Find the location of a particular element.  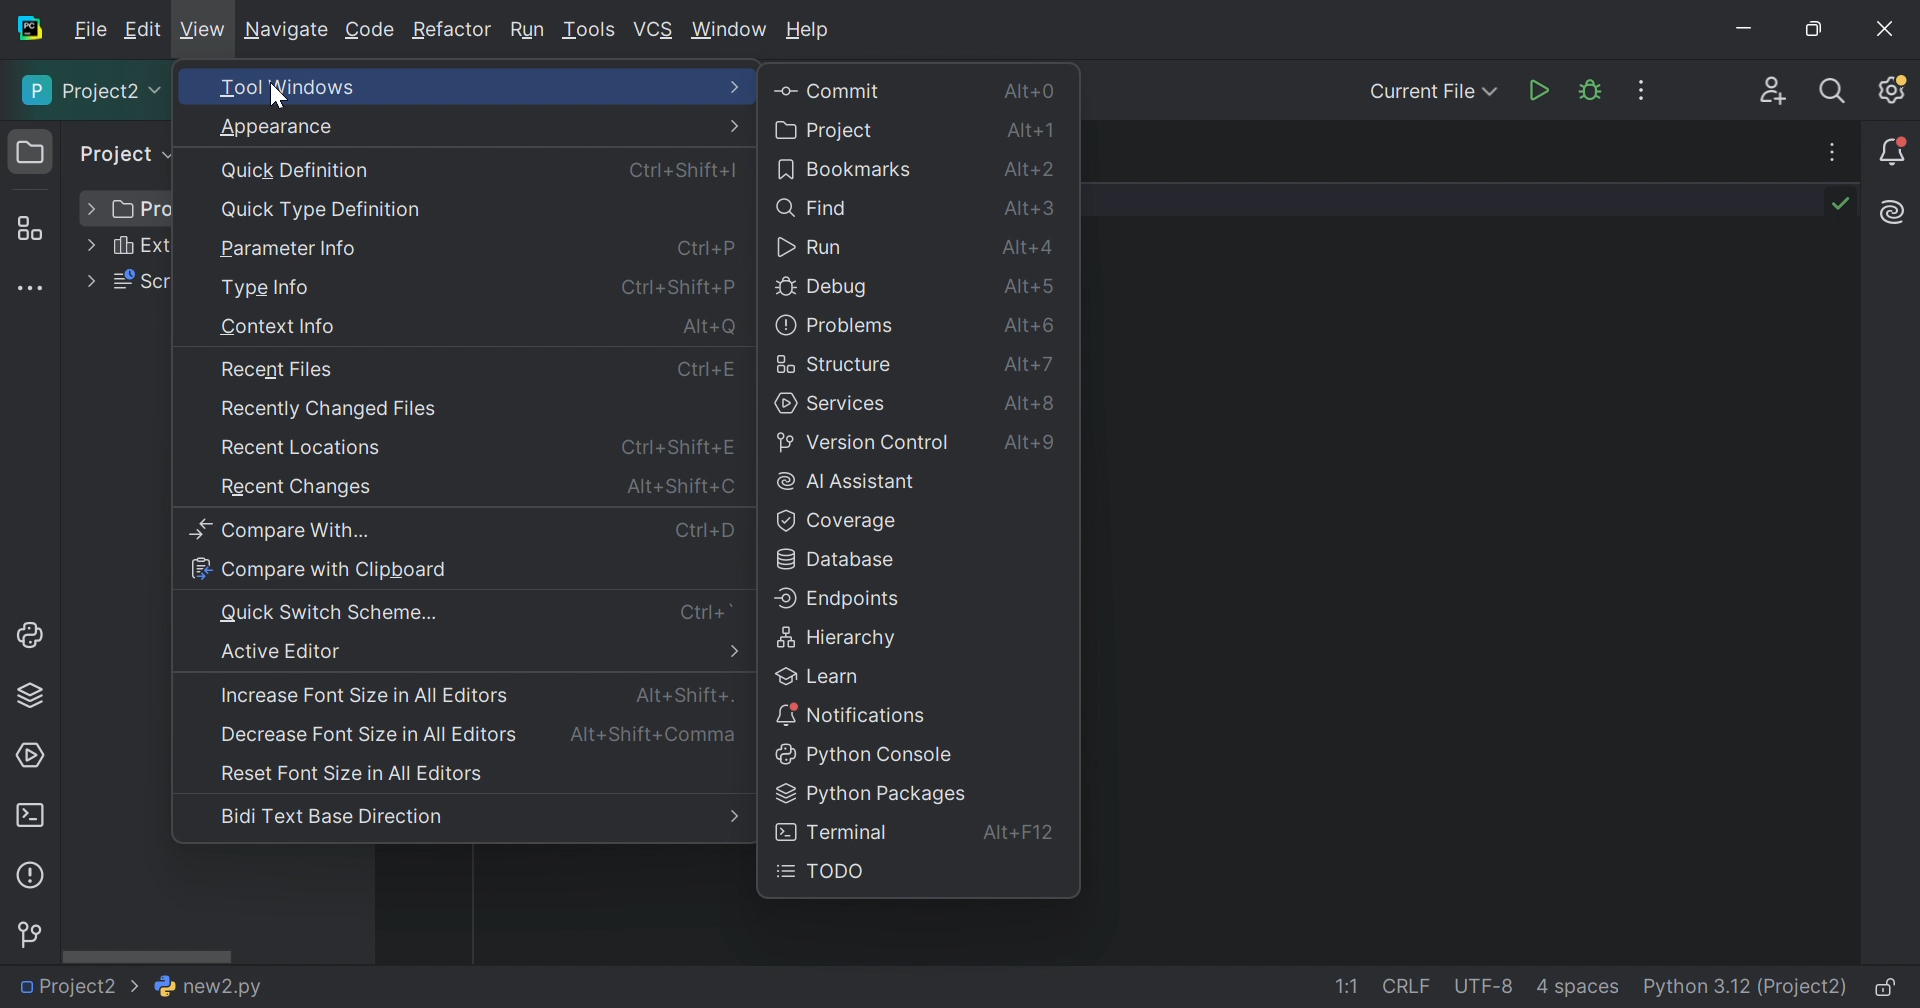

Alt+0 is located at coordinates (1031, 90).